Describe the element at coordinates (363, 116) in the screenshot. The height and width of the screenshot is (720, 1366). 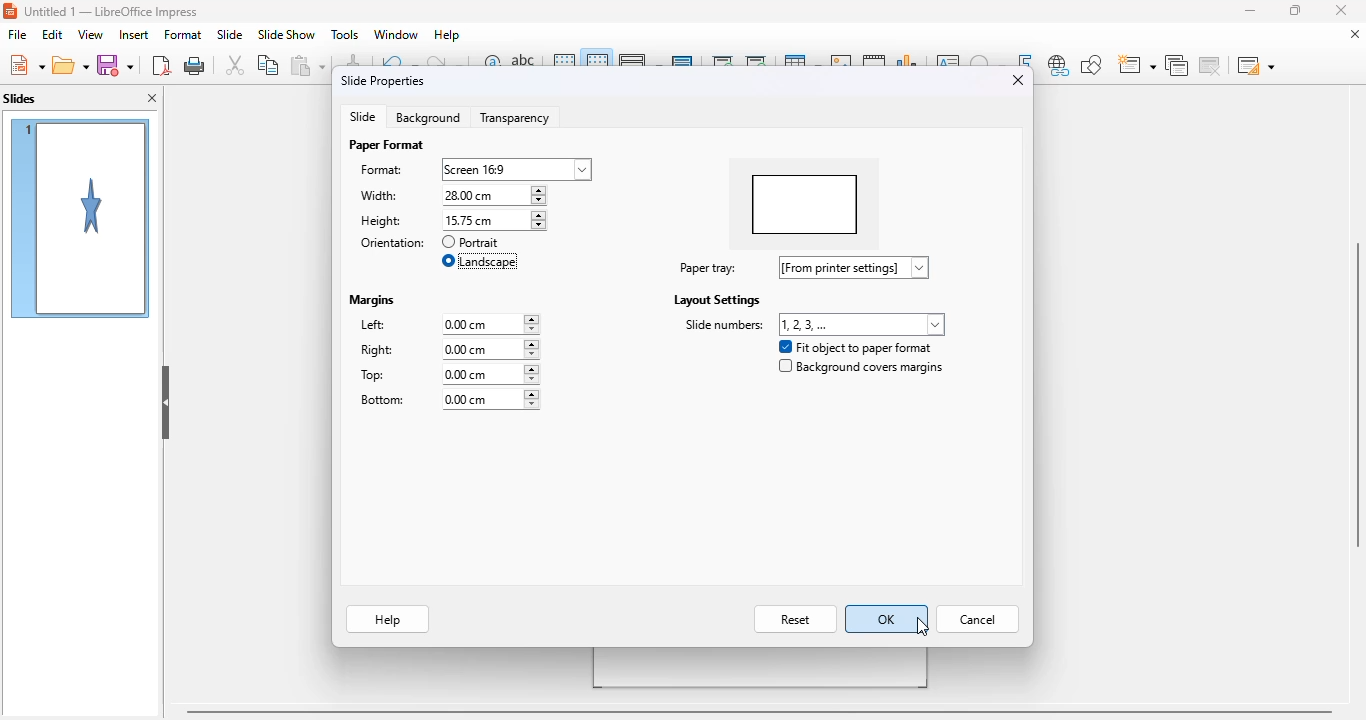
I see `slide` at that location.